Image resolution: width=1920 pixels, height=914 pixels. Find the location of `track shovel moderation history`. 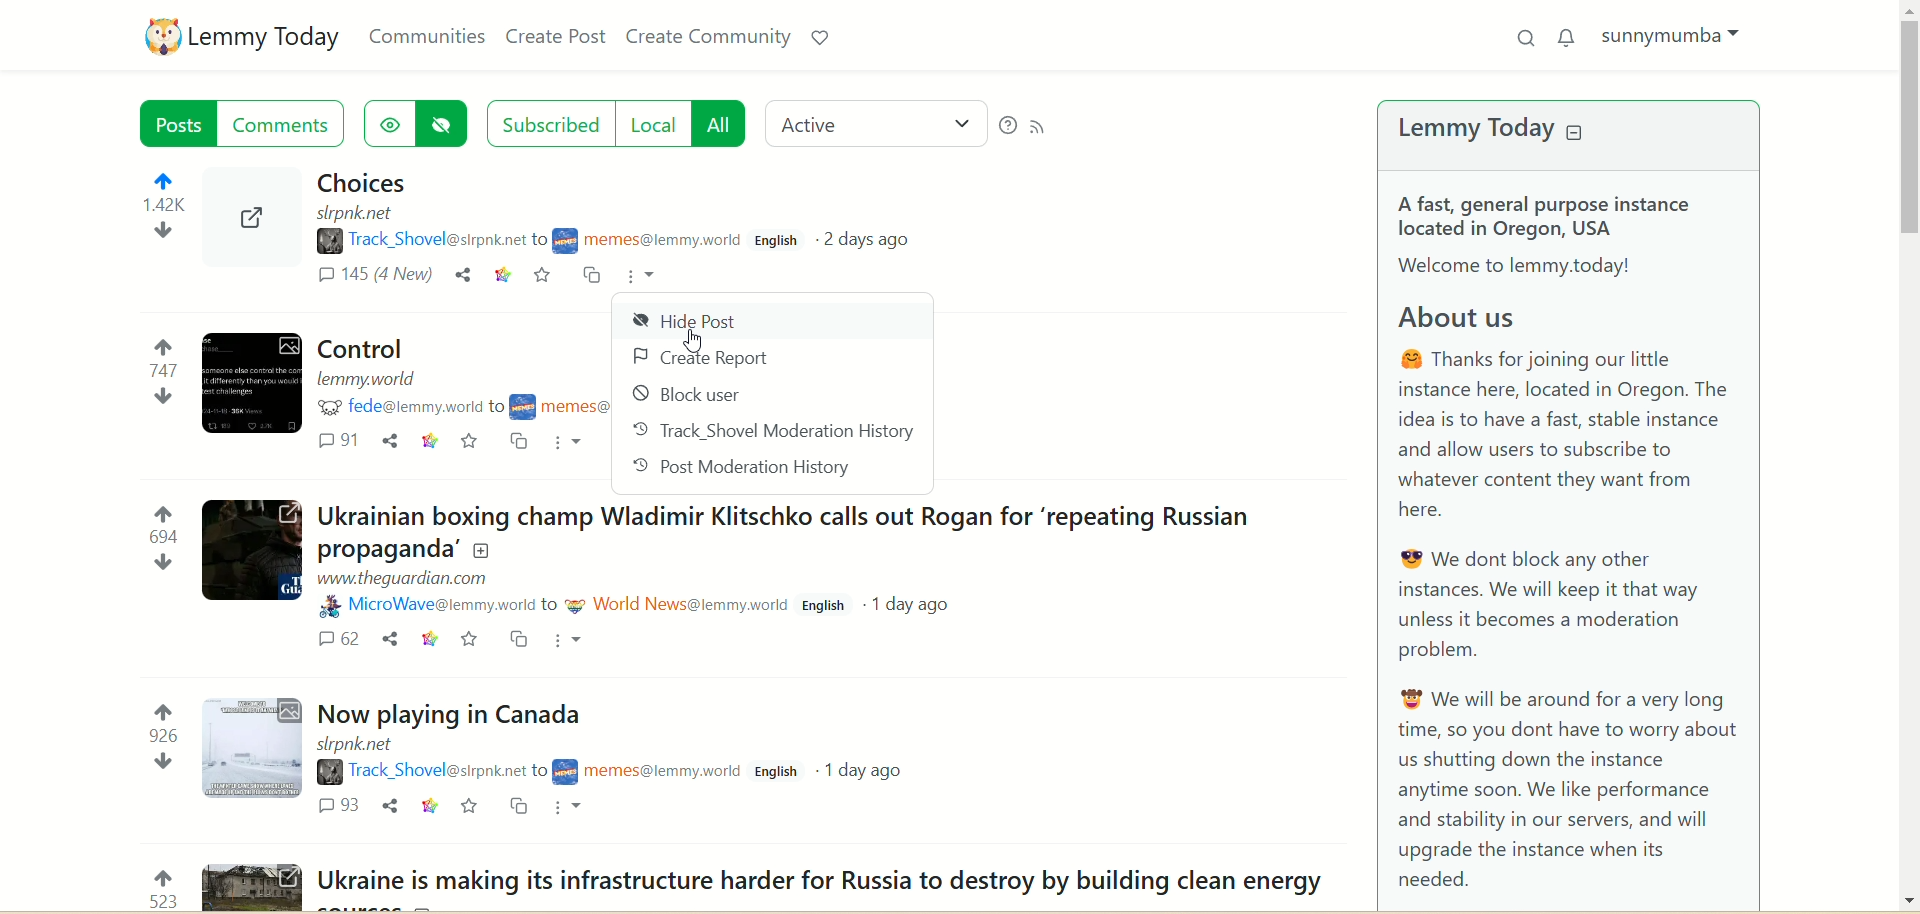

track shovel moderation history is located at coordinates (773, 433).